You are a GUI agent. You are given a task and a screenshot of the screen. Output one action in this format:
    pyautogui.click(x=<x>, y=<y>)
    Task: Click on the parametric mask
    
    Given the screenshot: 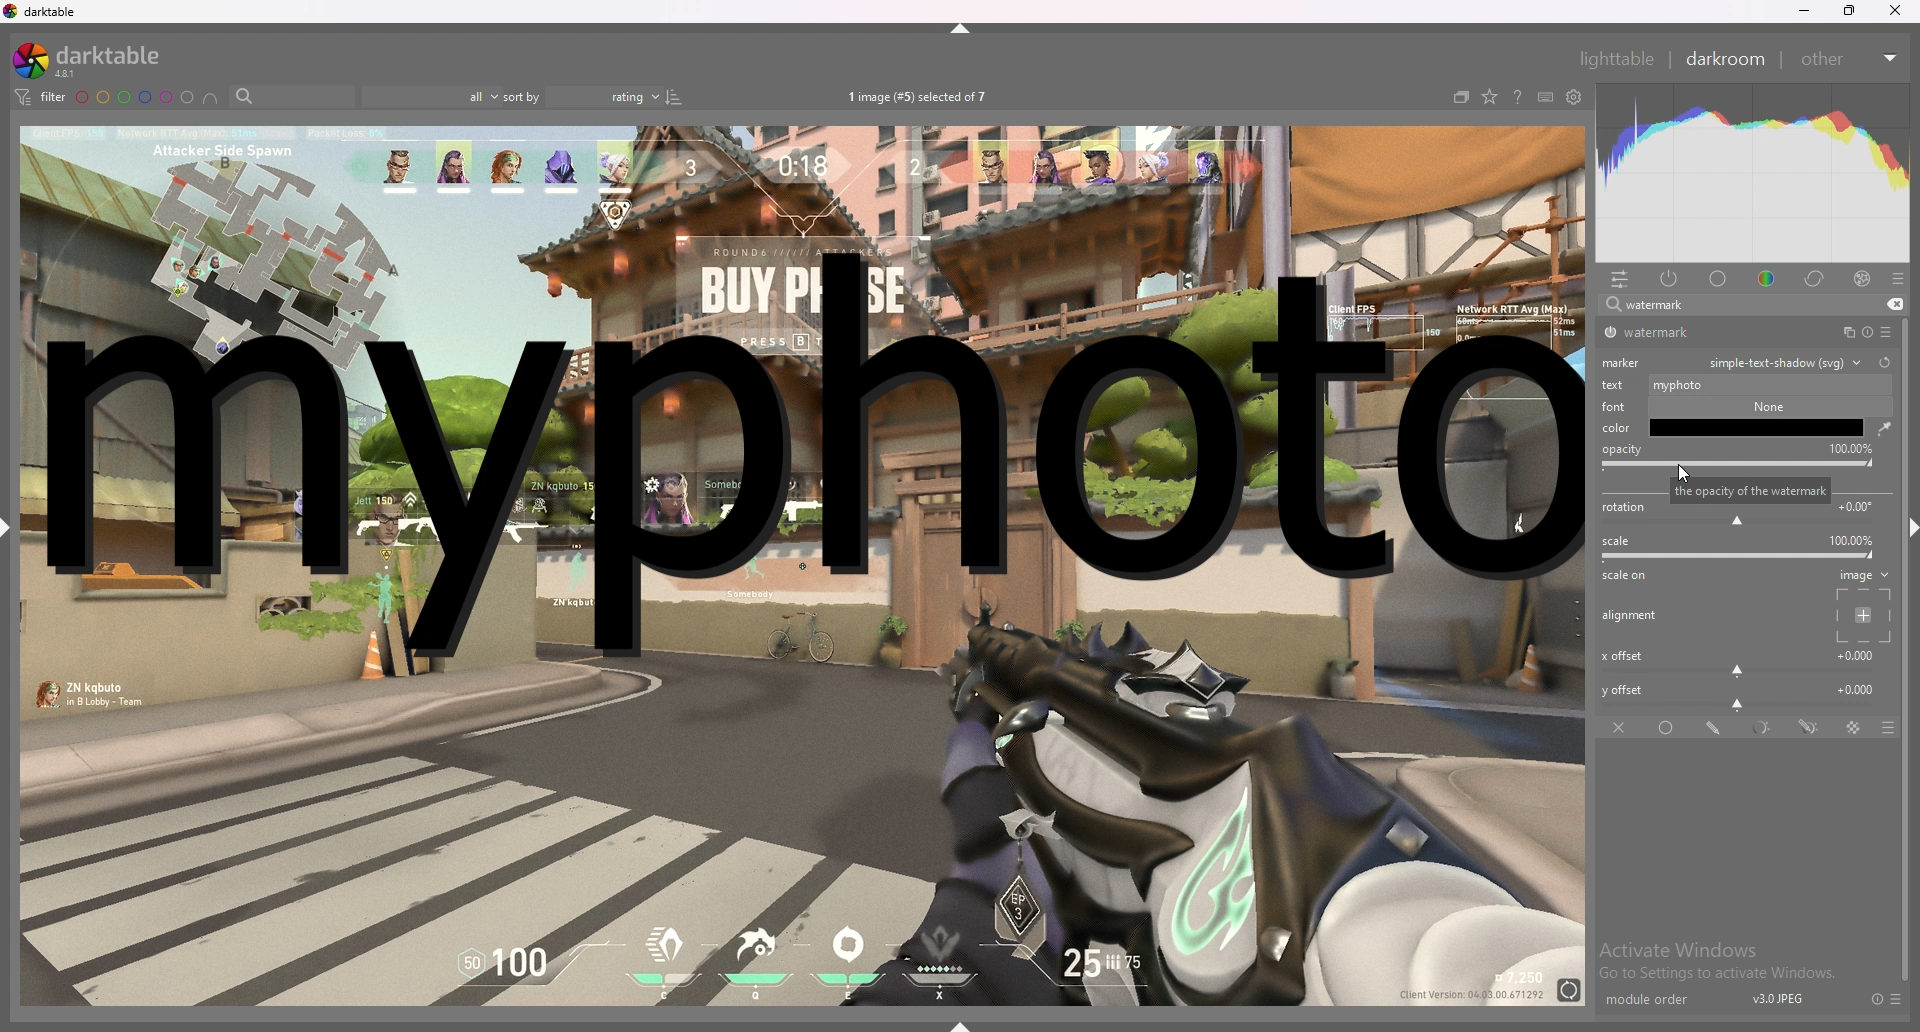 What is the action you would take?
    pyautogui.click(x=1764, y=728)
    